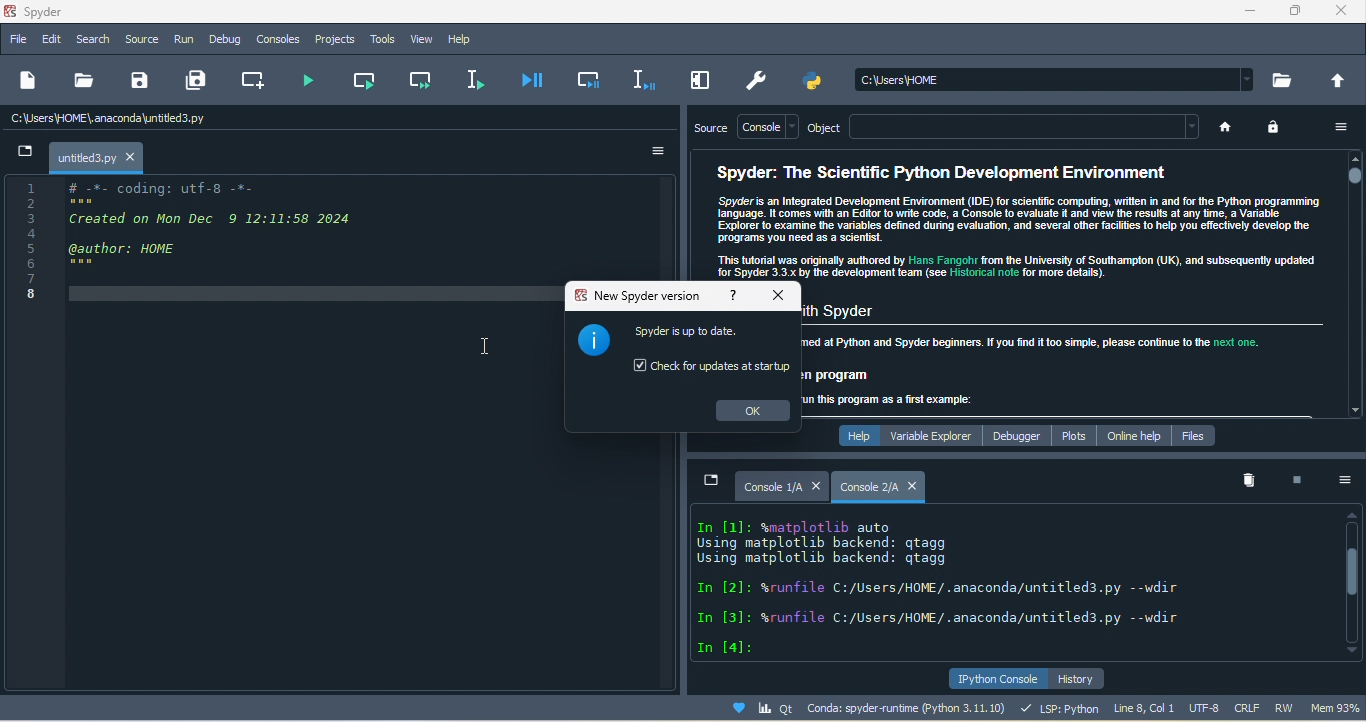  What do you see at coordinates (18, 41) in the screenshot?
I see `file` at bounding box center [18, 41].